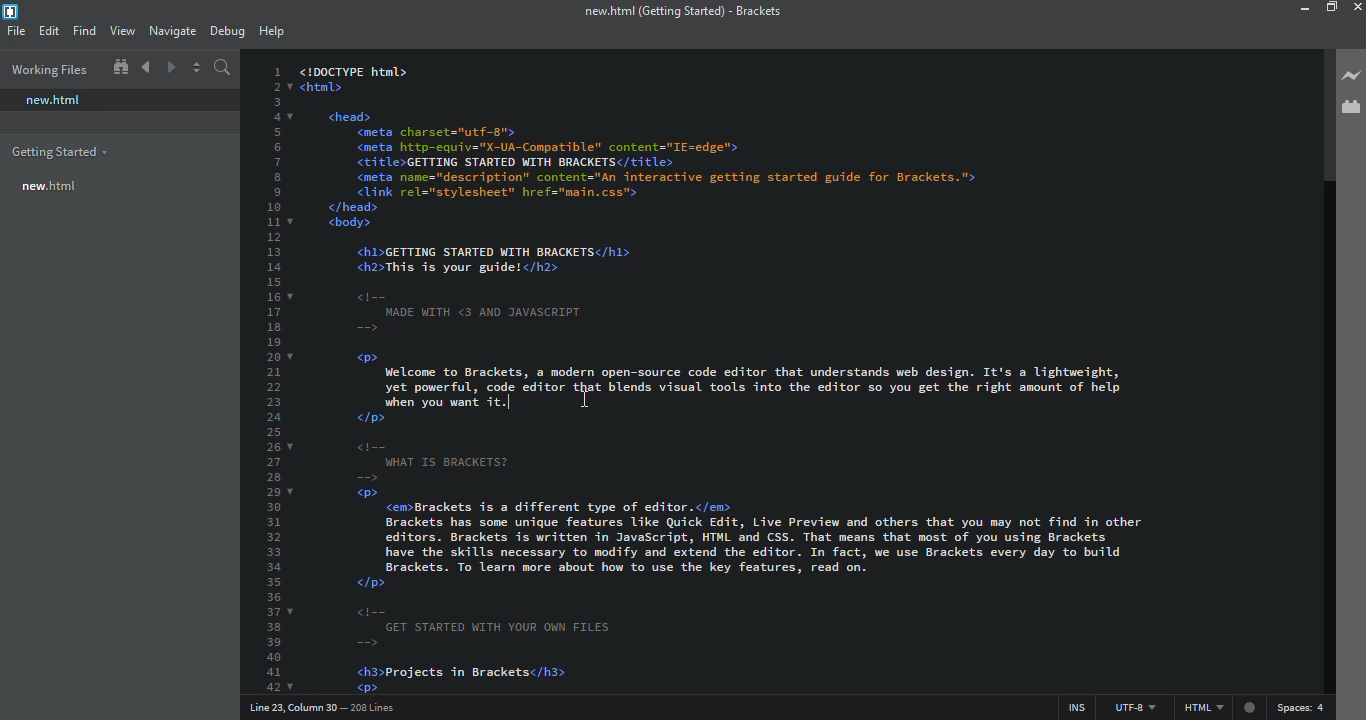 This screenshot has height=720, width=1366. Describe the element at coordinates (17, 32) in the screenshot. I see `file` at that location.